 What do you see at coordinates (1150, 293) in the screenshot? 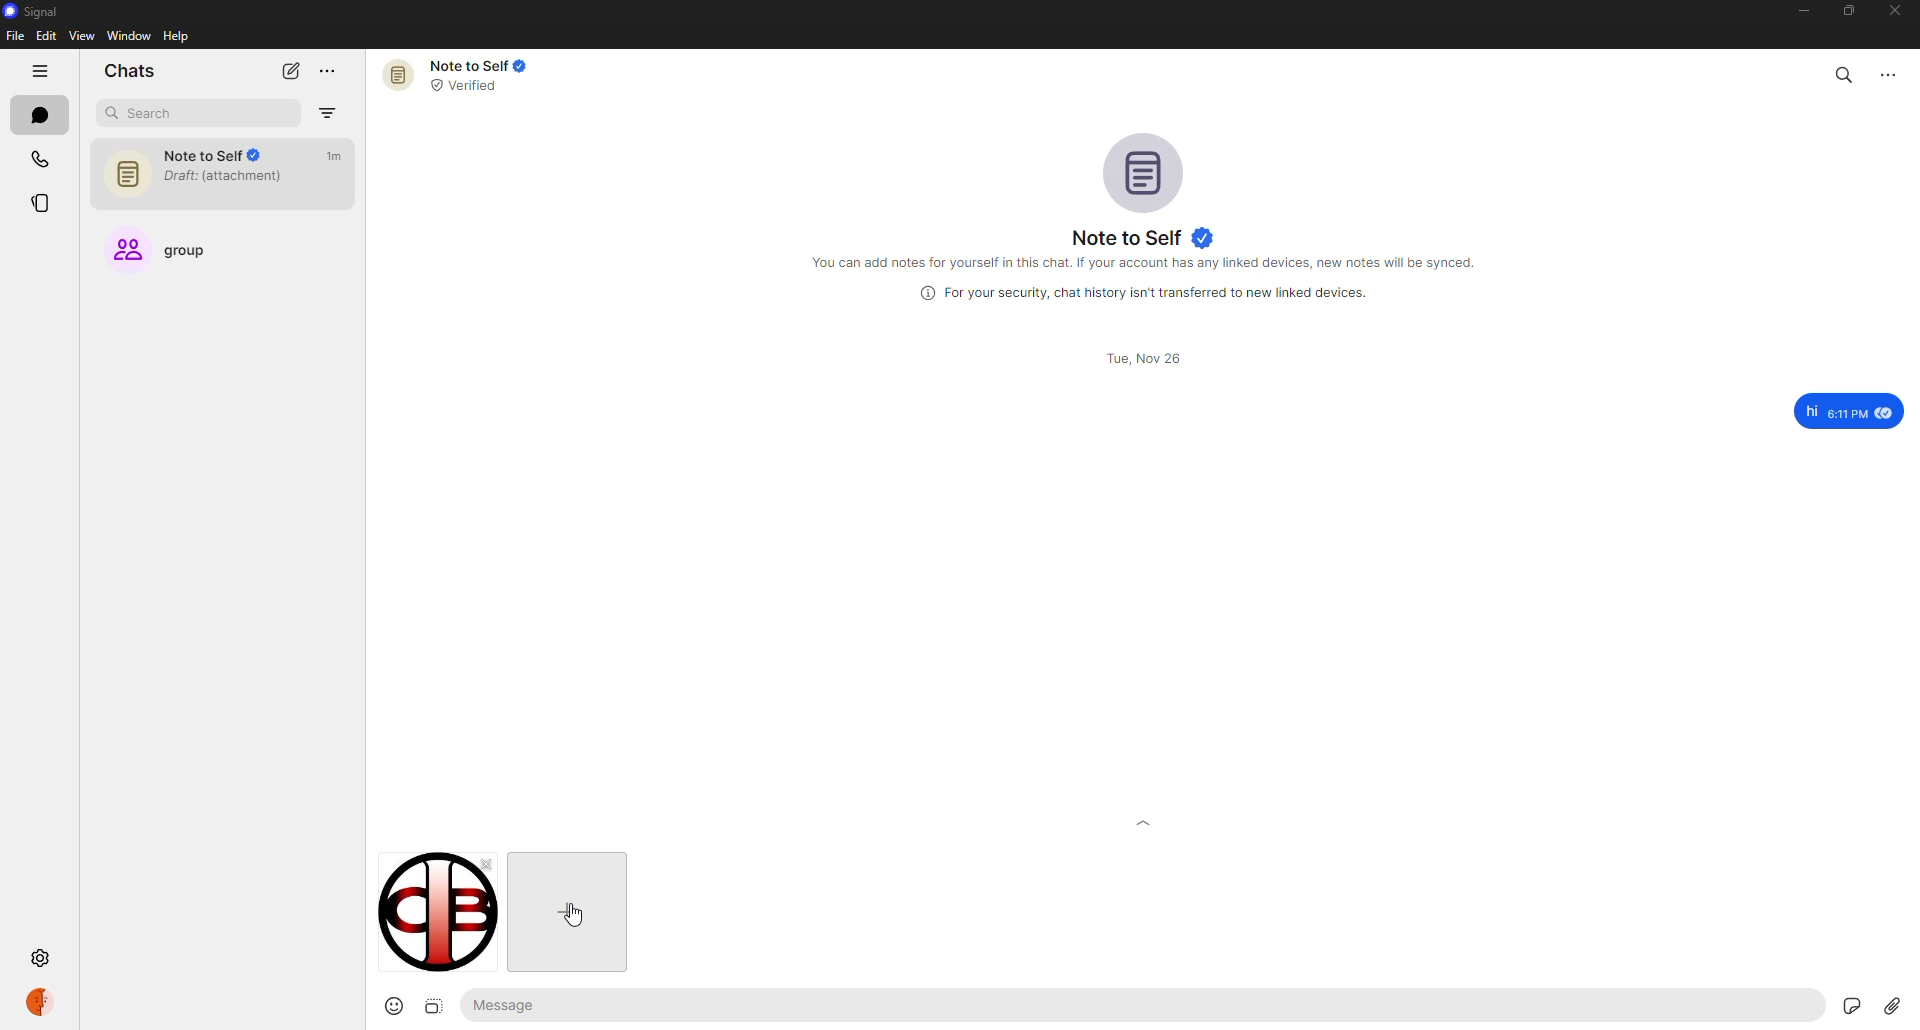
I see `info` at bounding box center [1150, 293].